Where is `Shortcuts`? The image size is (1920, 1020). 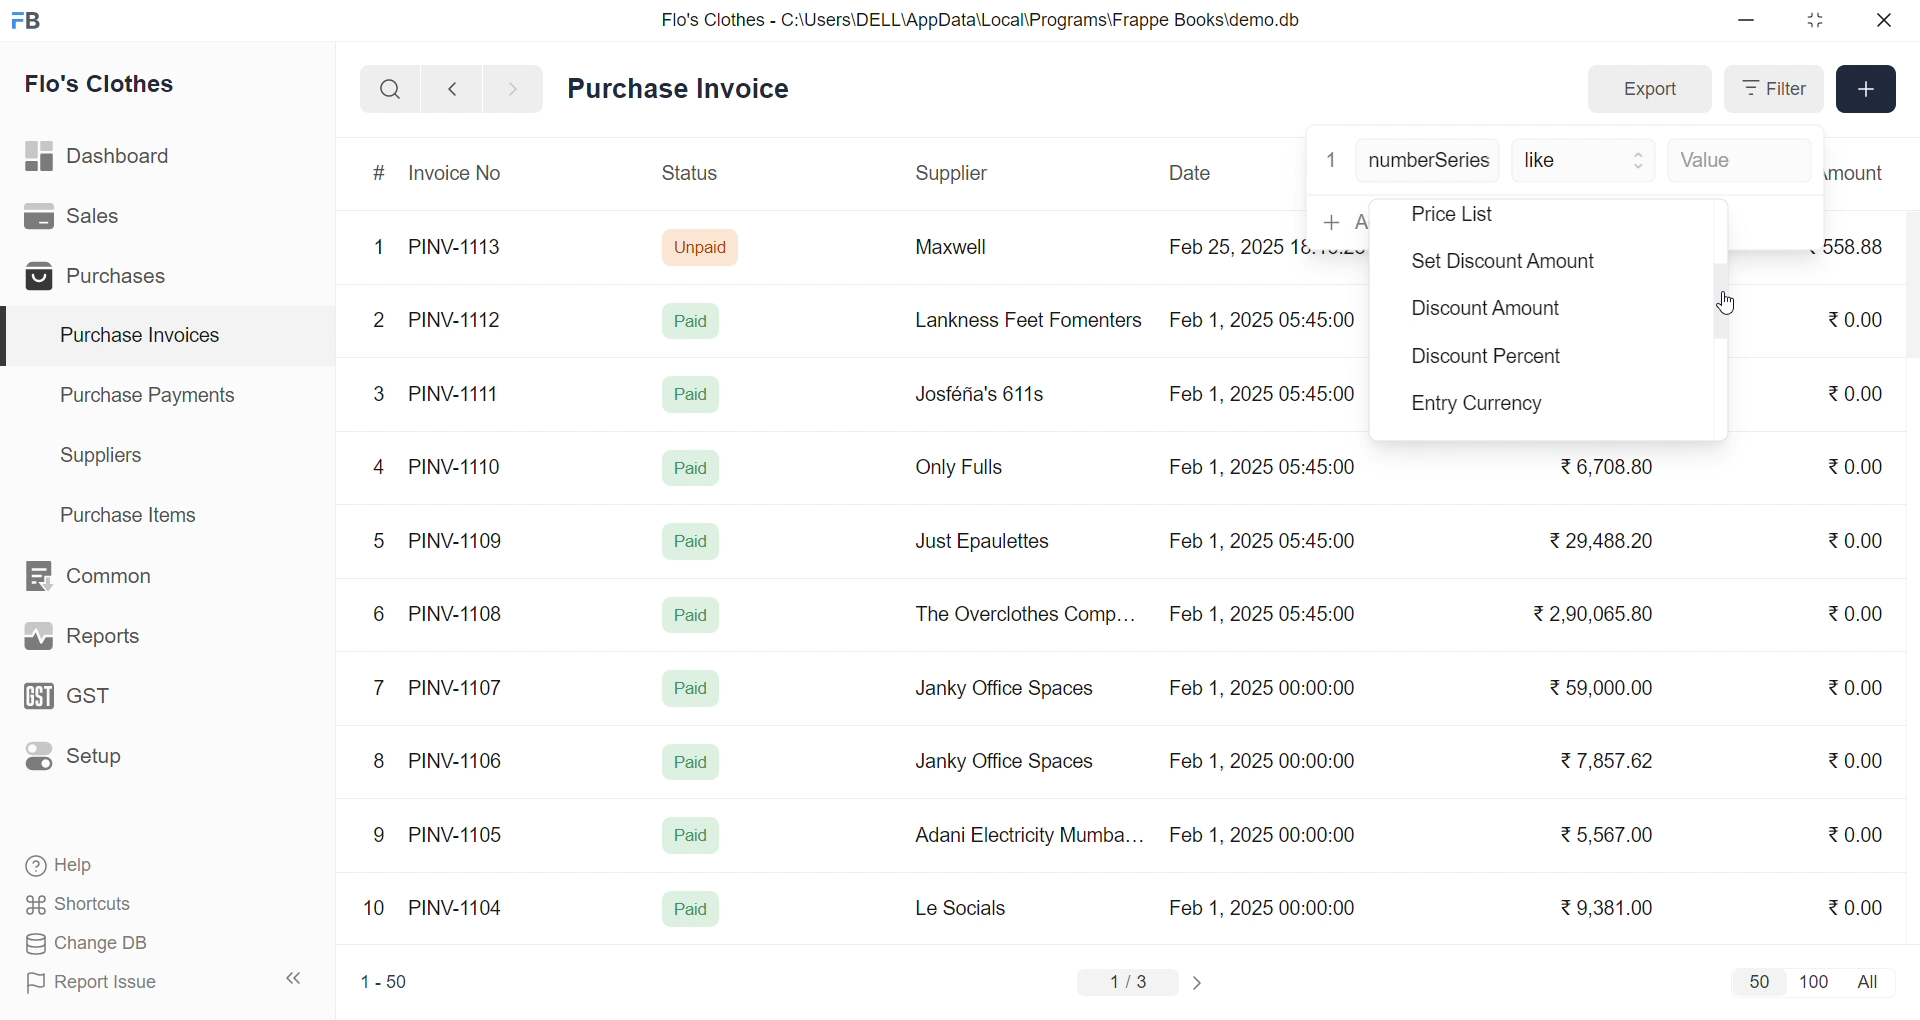 Shortcuts is located at coordinates (126, 905).